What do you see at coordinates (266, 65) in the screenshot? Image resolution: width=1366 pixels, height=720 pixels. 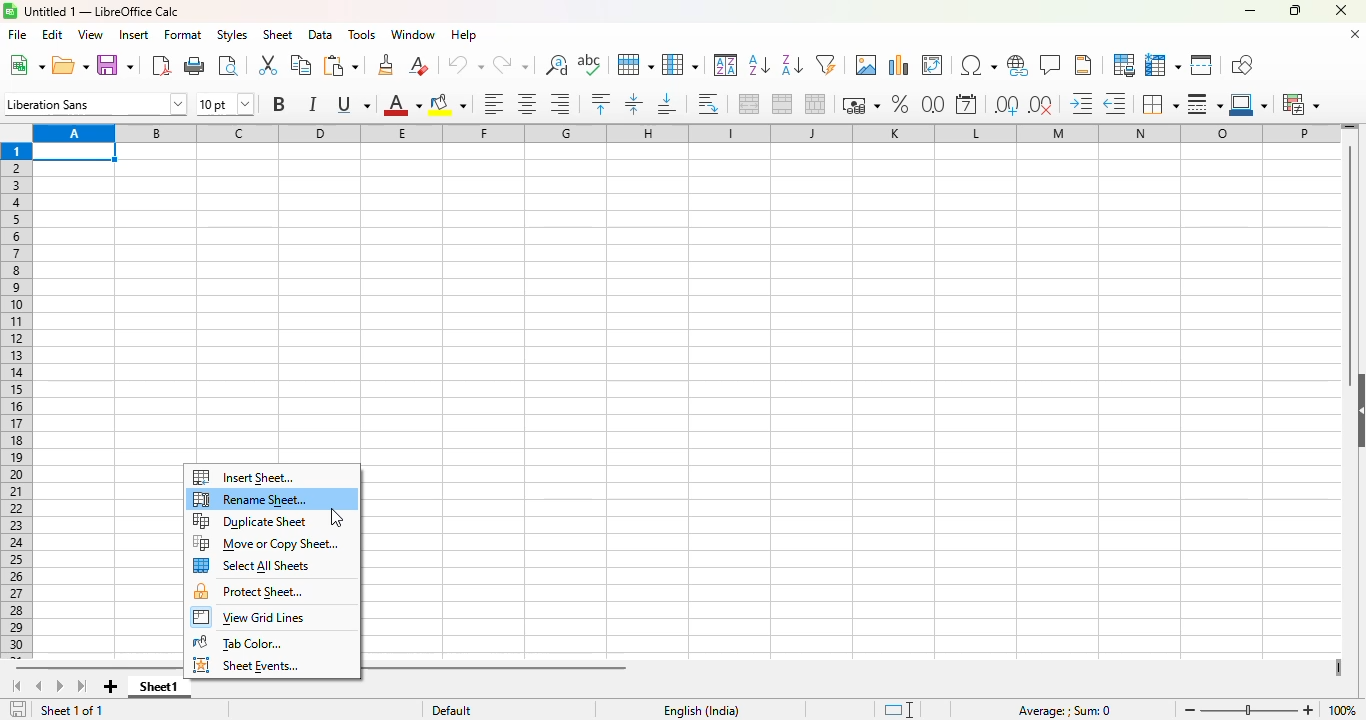 I see `cut` at bounding box center [266, 65].